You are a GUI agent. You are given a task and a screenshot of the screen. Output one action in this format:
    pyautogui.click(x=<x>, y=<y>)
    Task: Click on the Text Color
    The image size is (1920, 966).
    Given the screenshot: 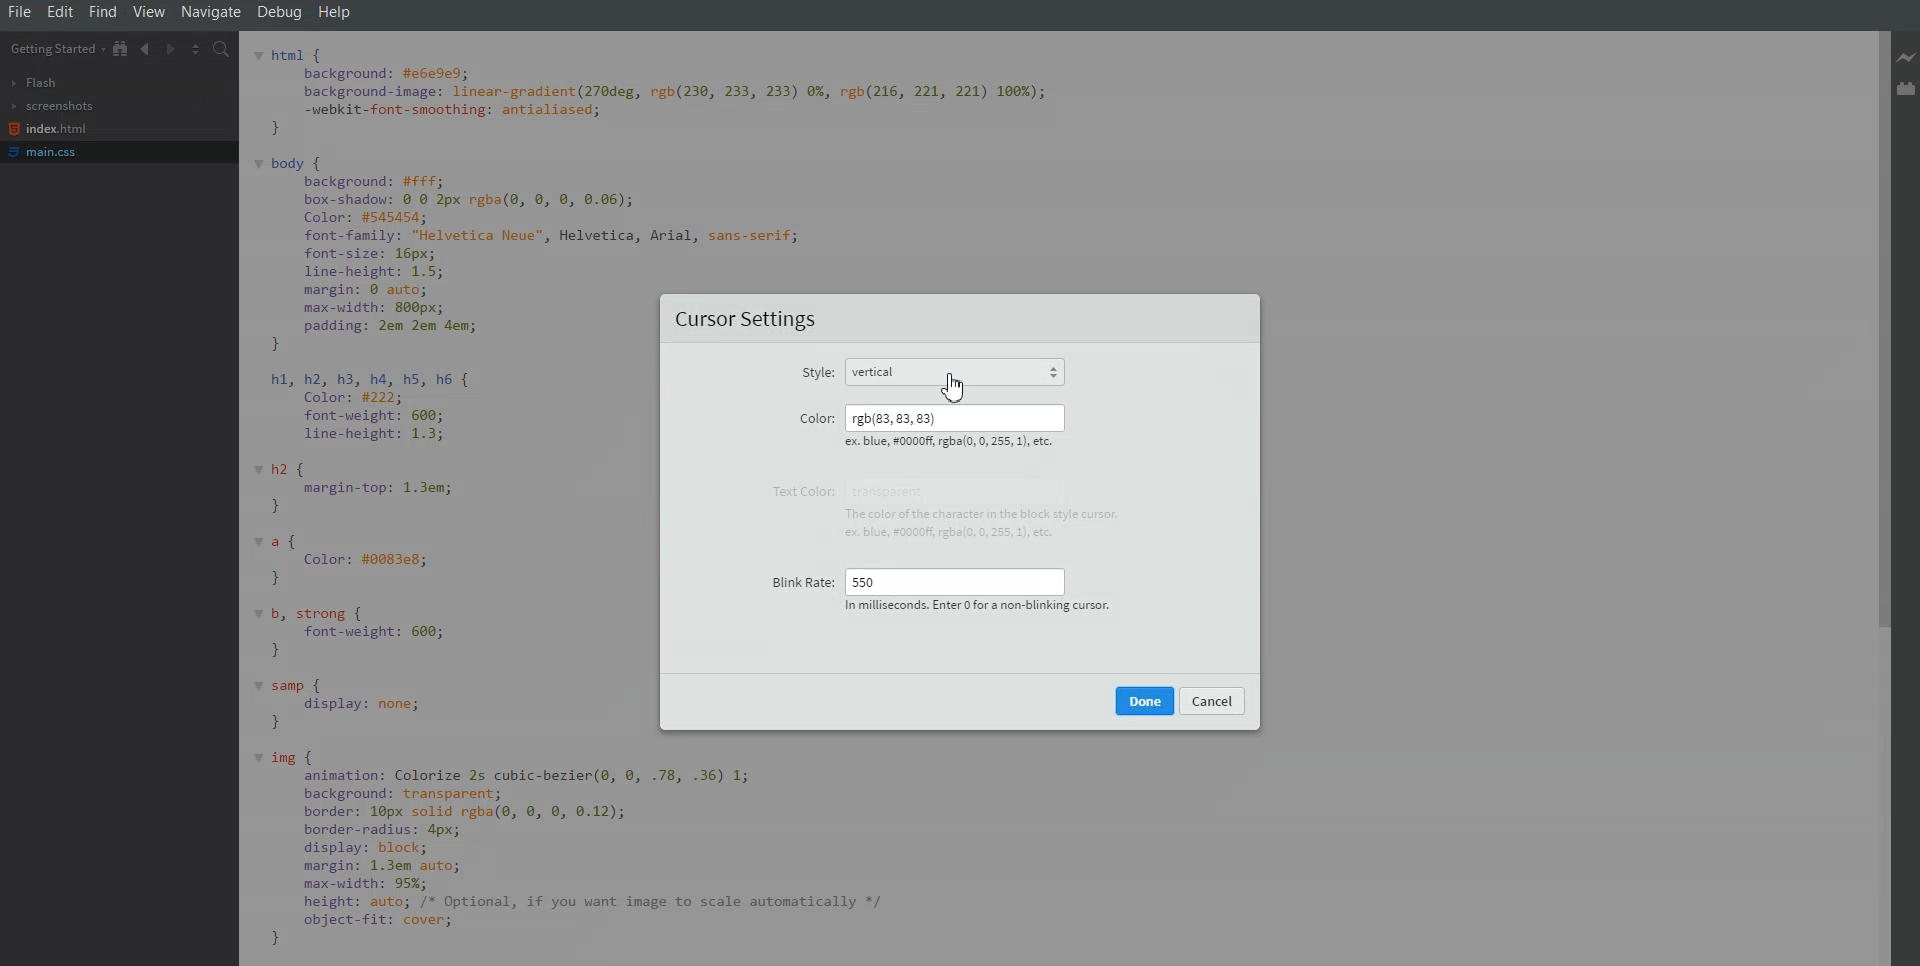 What is the action you would take?
    pyautogui.click(x=798, y=491)
    